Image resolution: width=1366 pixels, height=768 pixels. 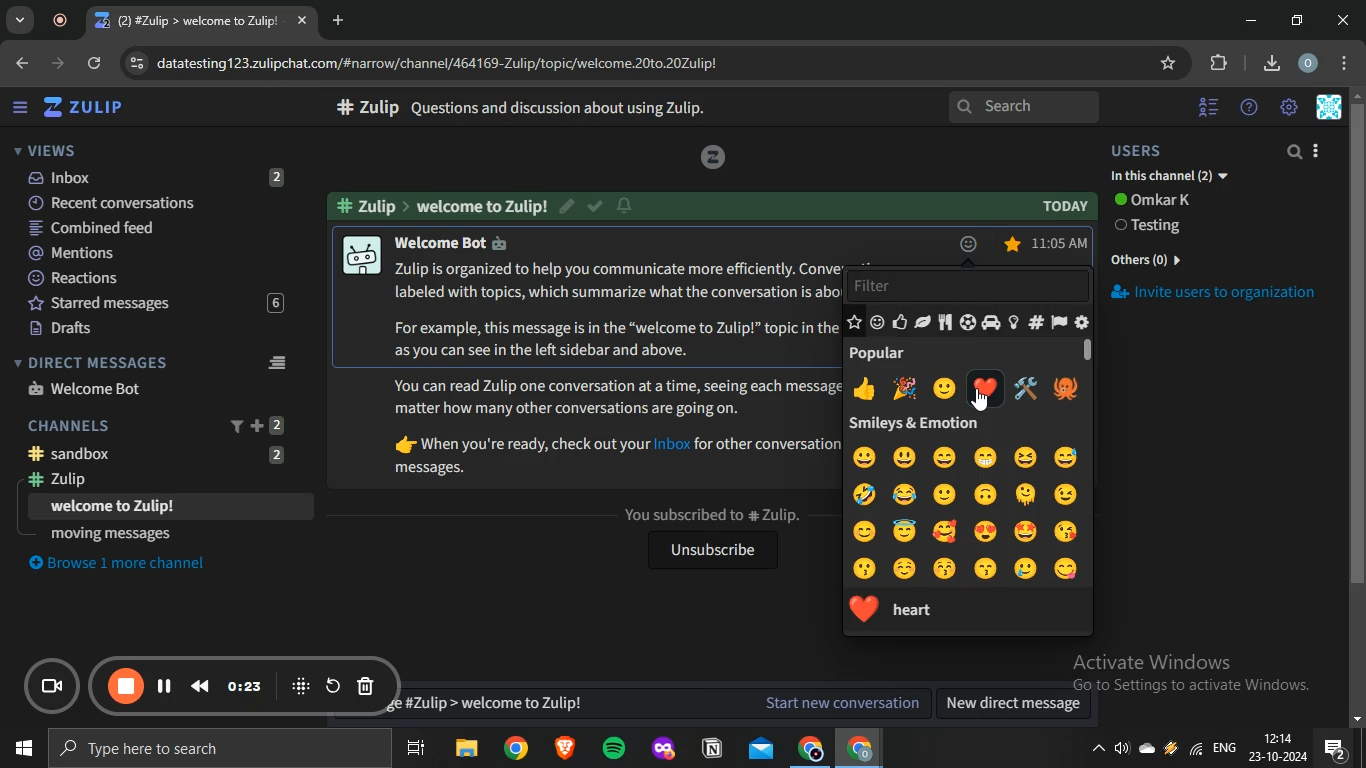 What do you see at coordinates (1170, 177) in the screenshot?
I see `in this channel` at bounding box center [1170, 177].